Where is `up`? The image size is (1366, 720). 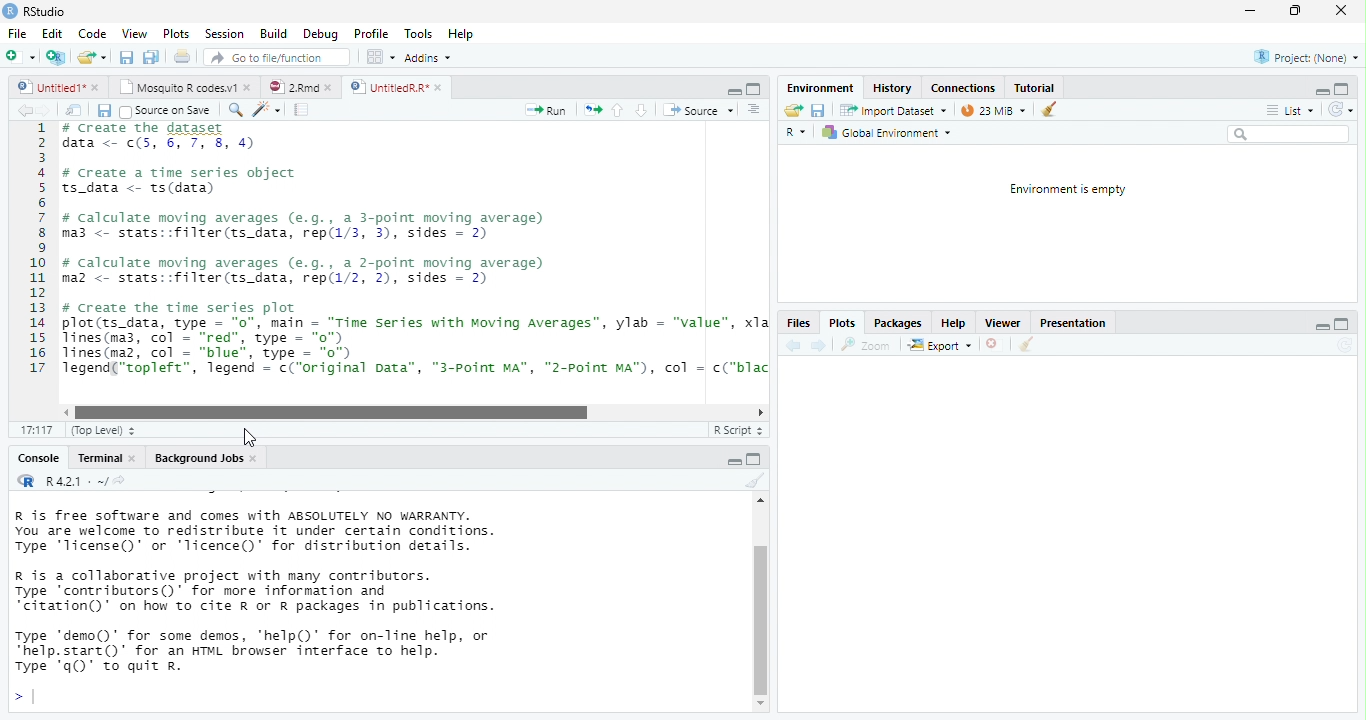
up is located at coordinates (618, 110).